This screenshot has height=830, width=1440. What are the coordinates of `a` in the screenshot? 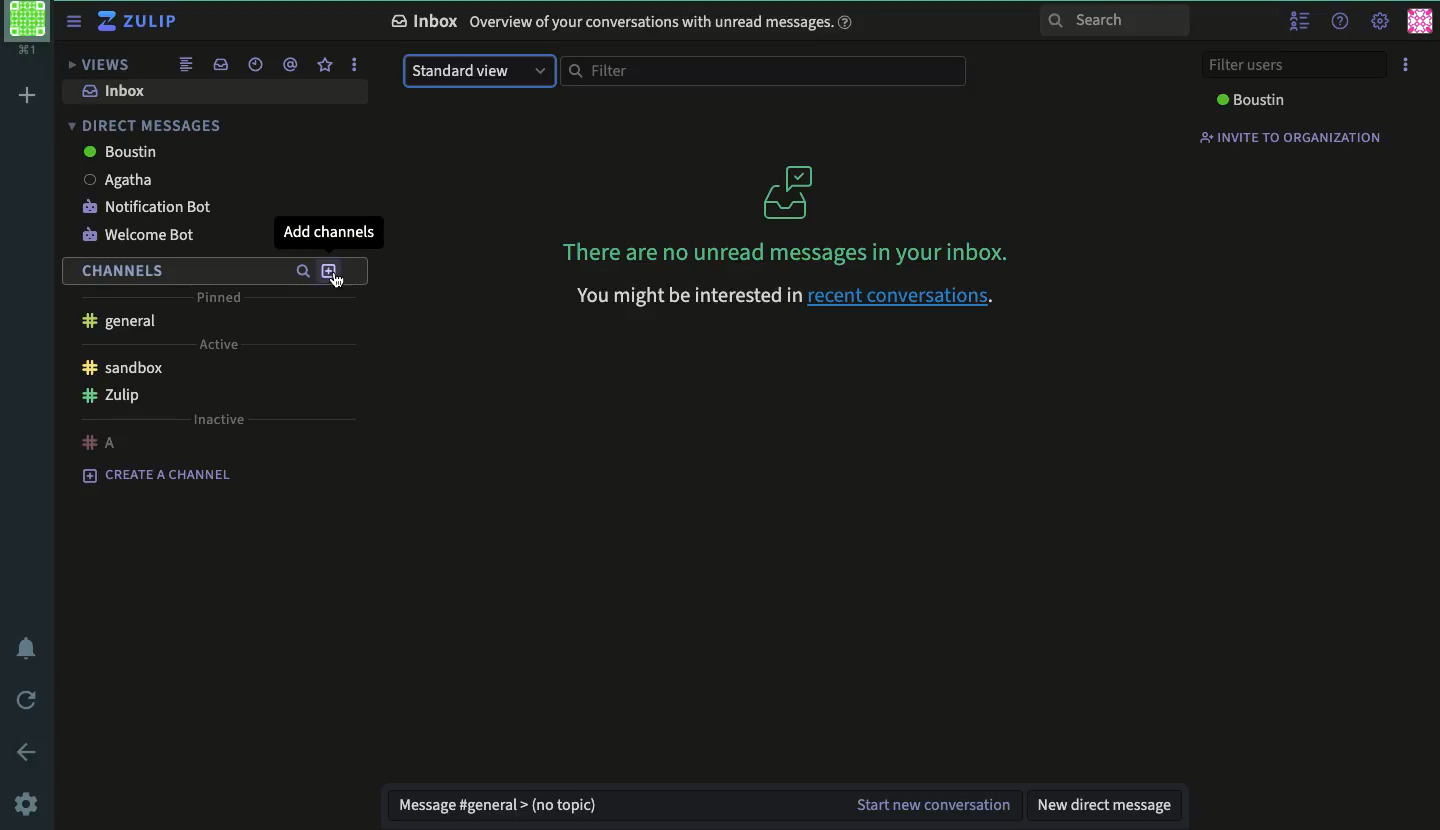 It's located at (103, 444).